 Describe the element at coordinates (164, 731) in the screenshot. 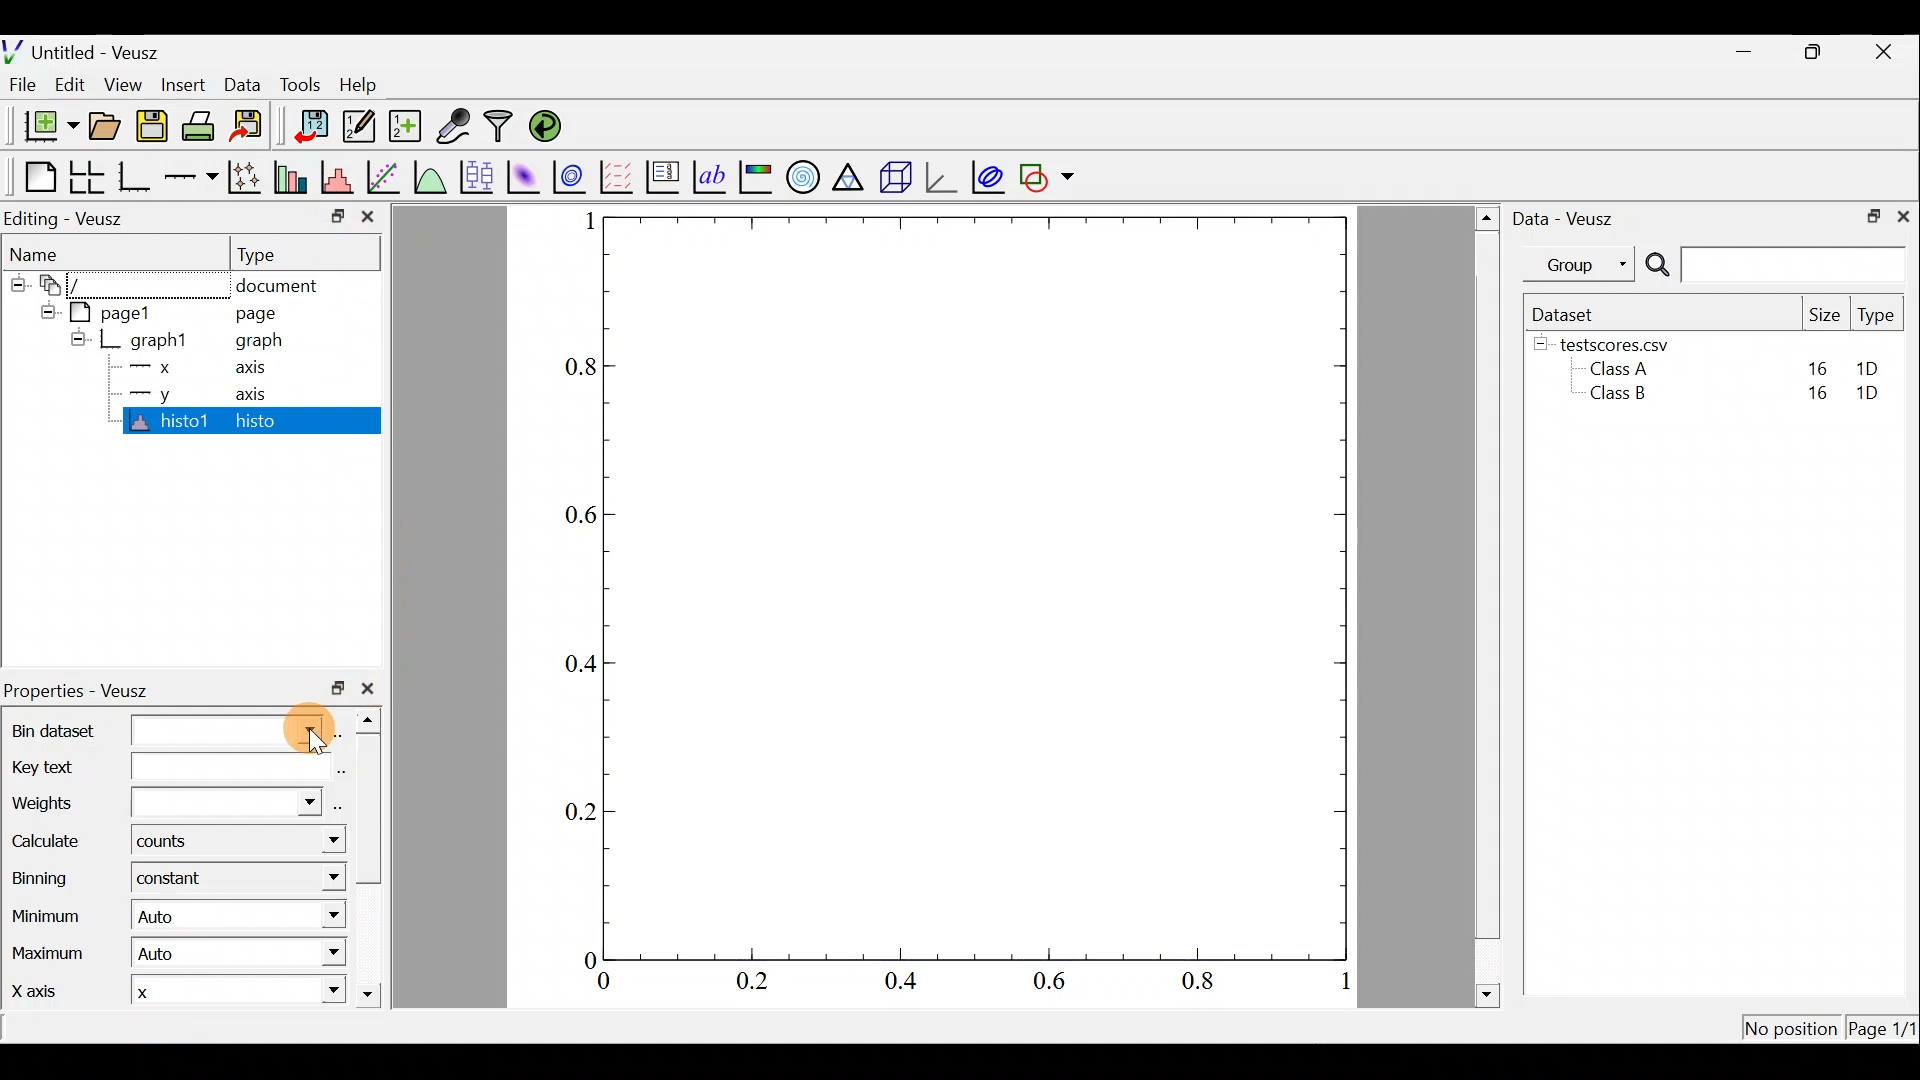

I see `Bin dataset` at that location.